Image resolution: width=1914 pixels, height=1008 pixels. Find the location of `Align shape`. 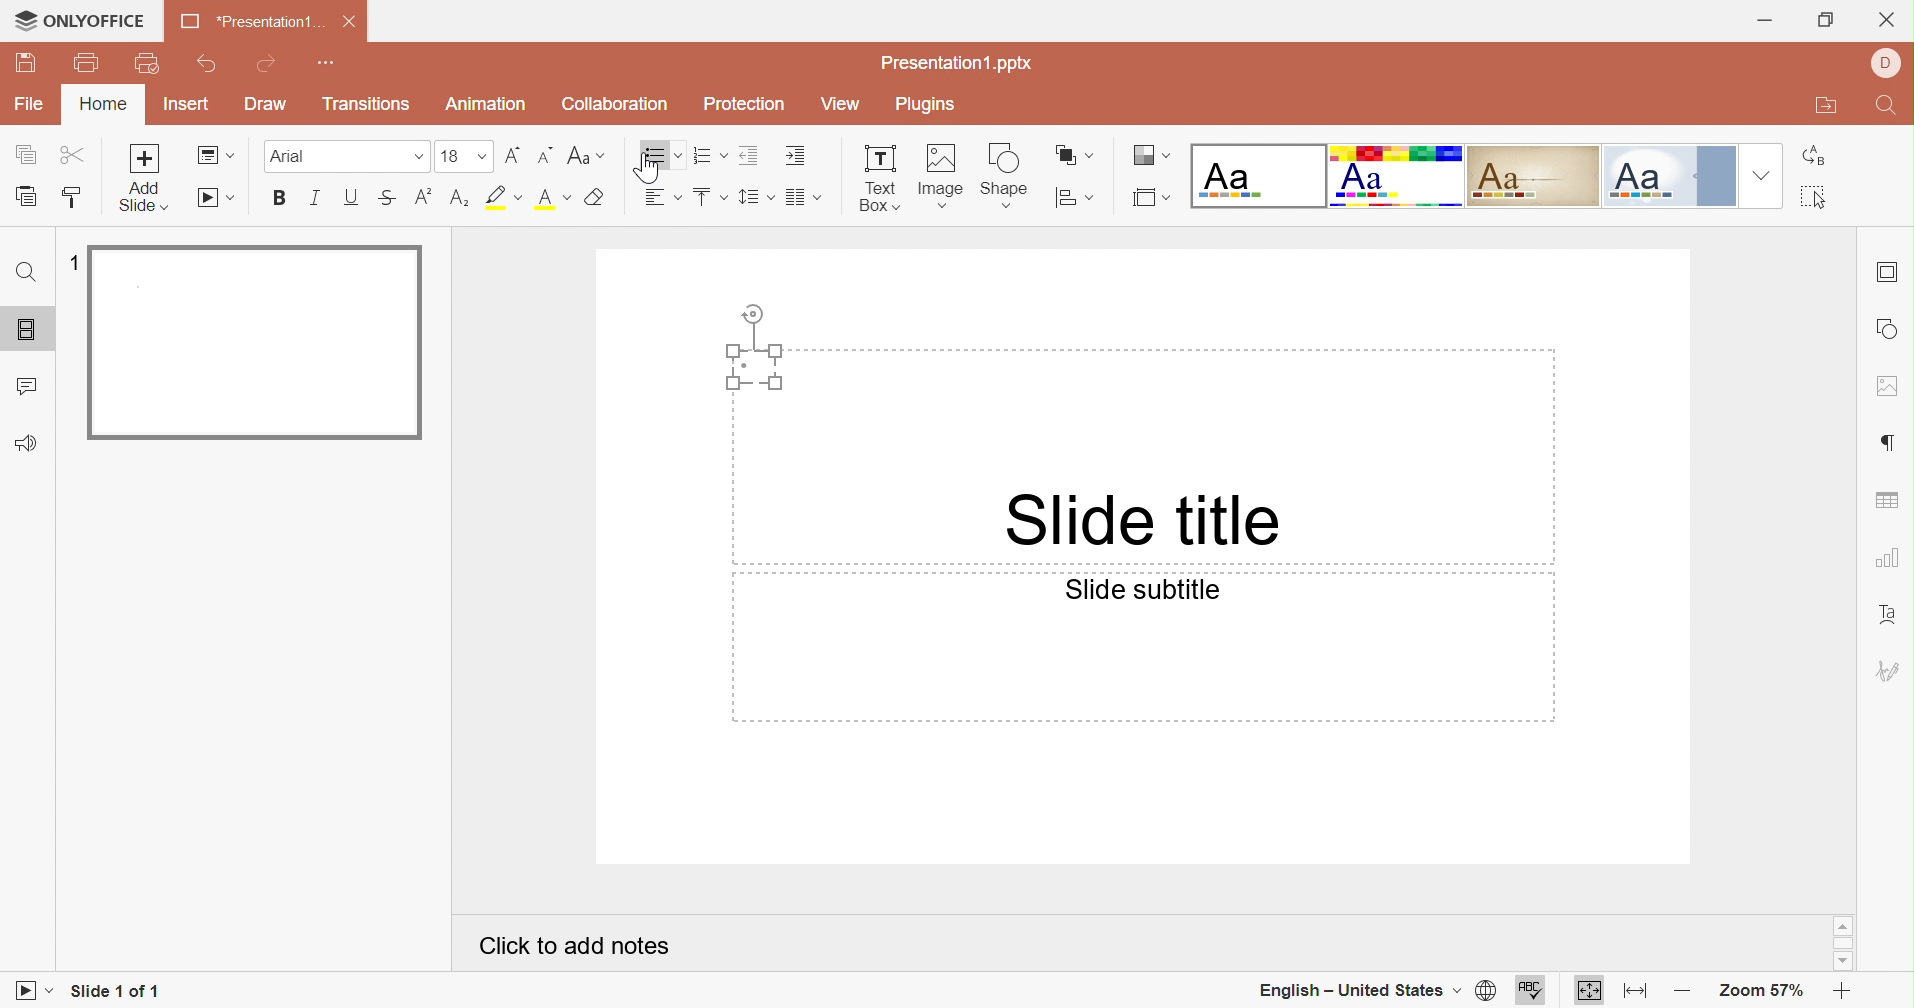

Align shape is located at coordinates (1077, 199).